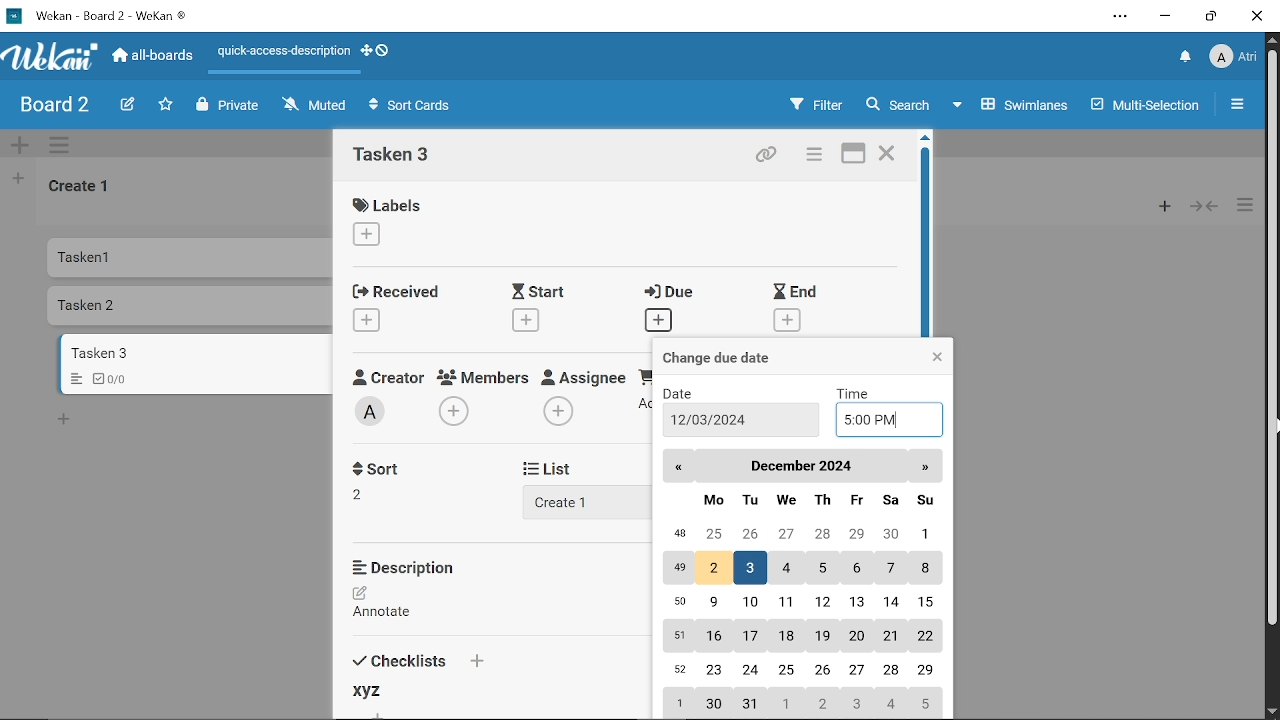 The width and height of the screenshot is (1280, 720). What do you see at coordinates (558, 412) in the screenshot?
I see `Add assignee` at bounding box center [558, 412].